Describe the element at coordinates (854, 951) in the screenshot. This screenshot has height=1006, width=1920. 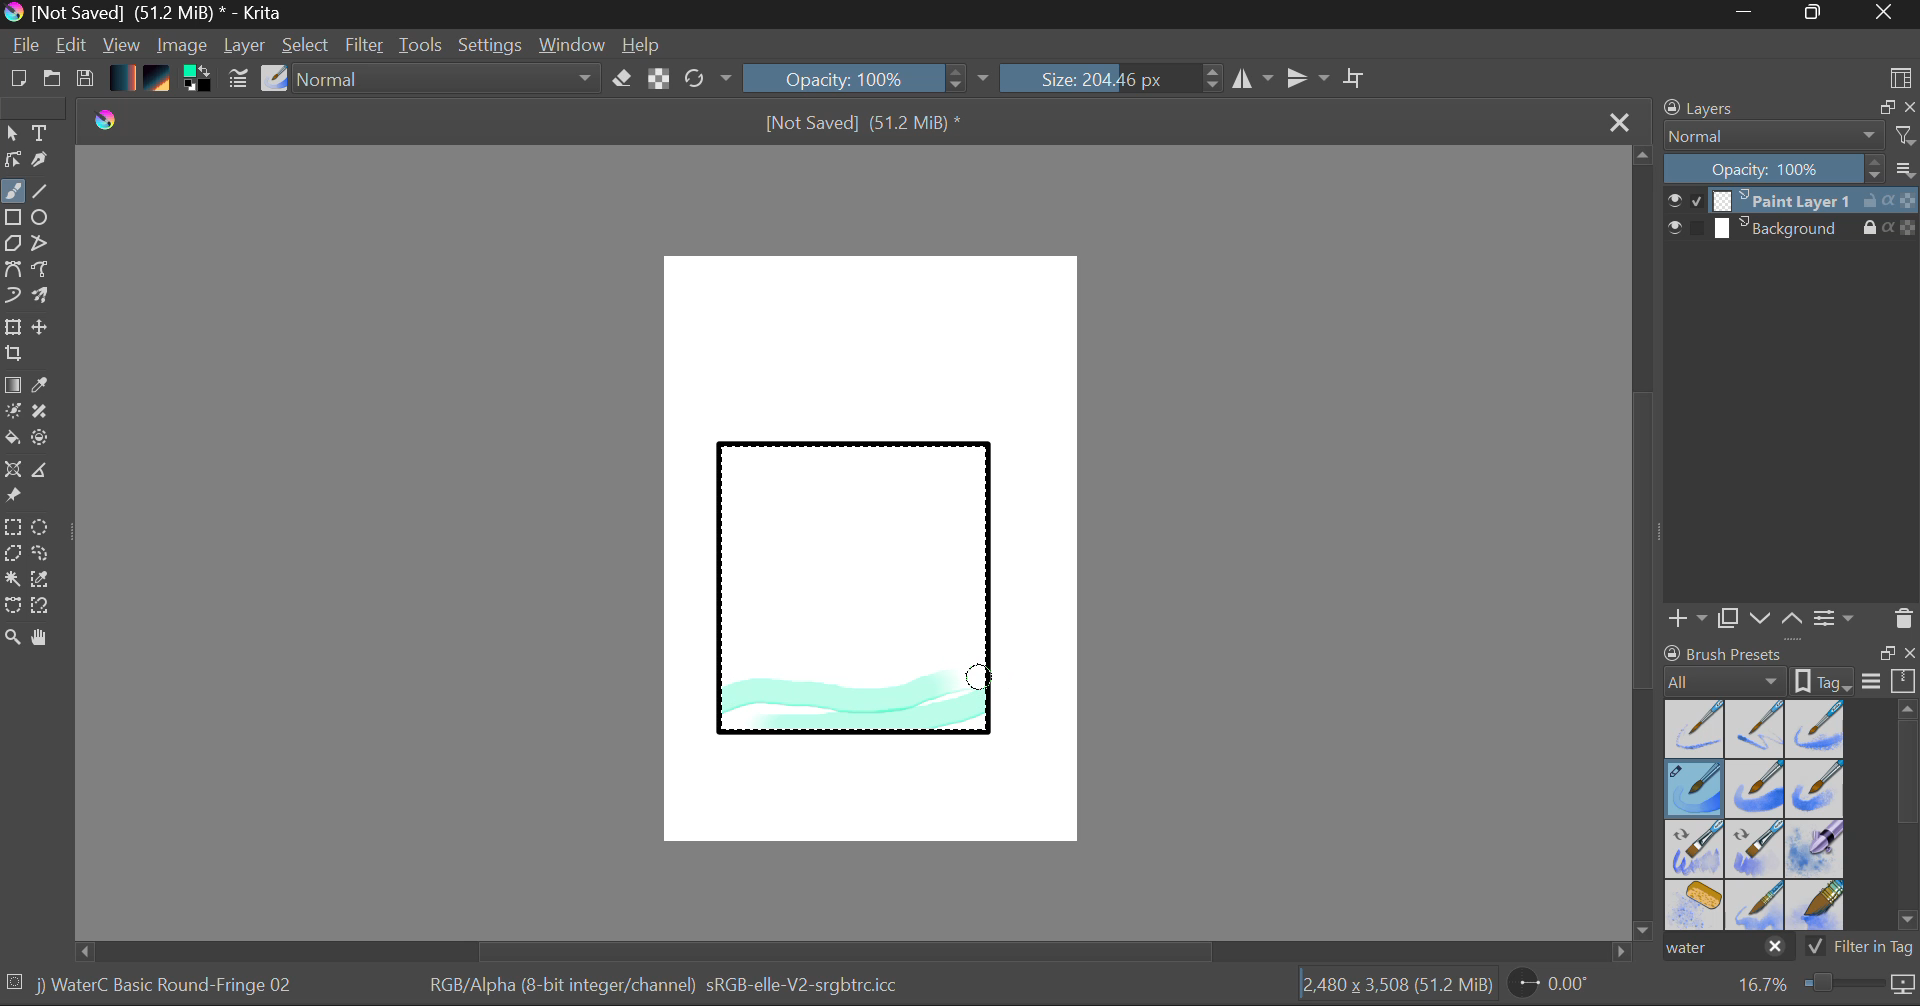
I see `Scroll Bar` at that location.